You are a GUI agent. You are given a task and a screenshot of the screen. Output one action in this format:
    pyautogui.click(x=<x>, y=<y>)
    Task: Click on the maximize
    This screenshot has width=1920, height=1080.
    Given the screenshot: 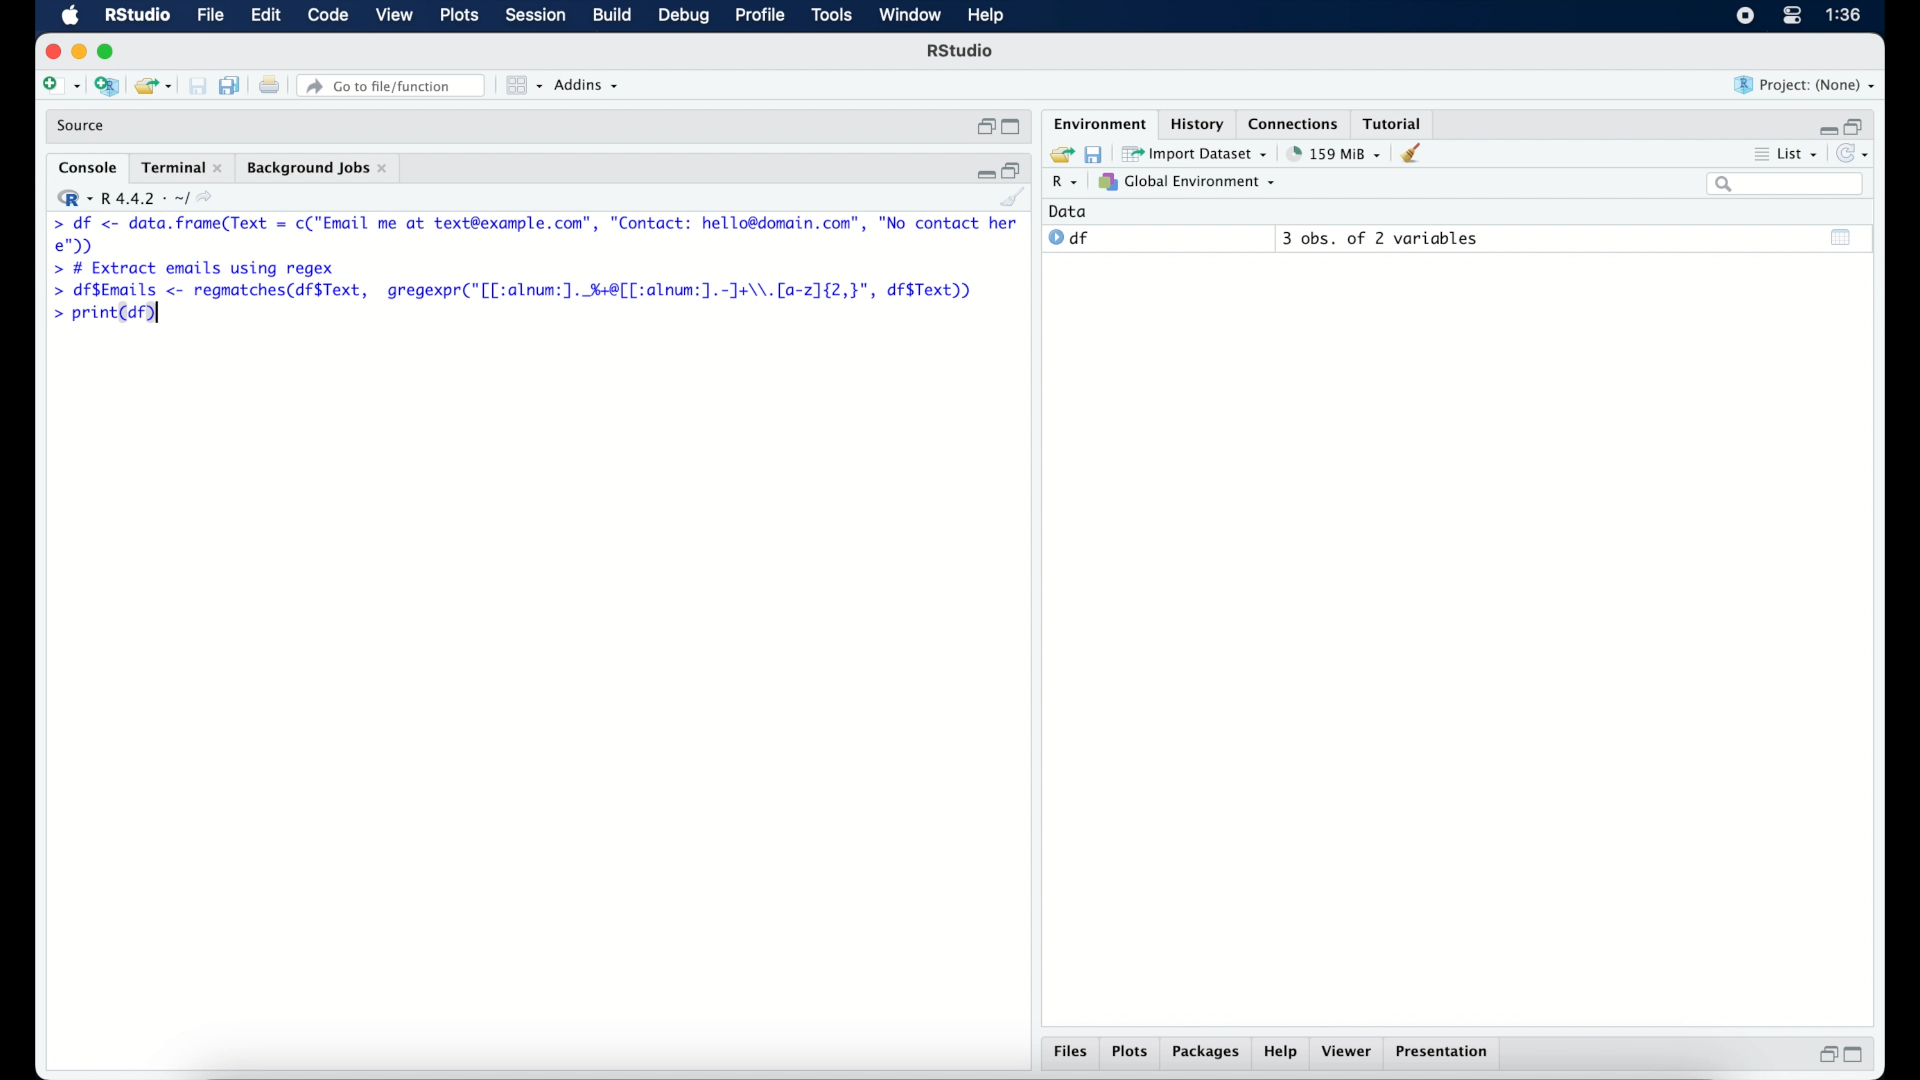 What is the action you would take?
    pyautogui.click(x=1010, y=127)
    